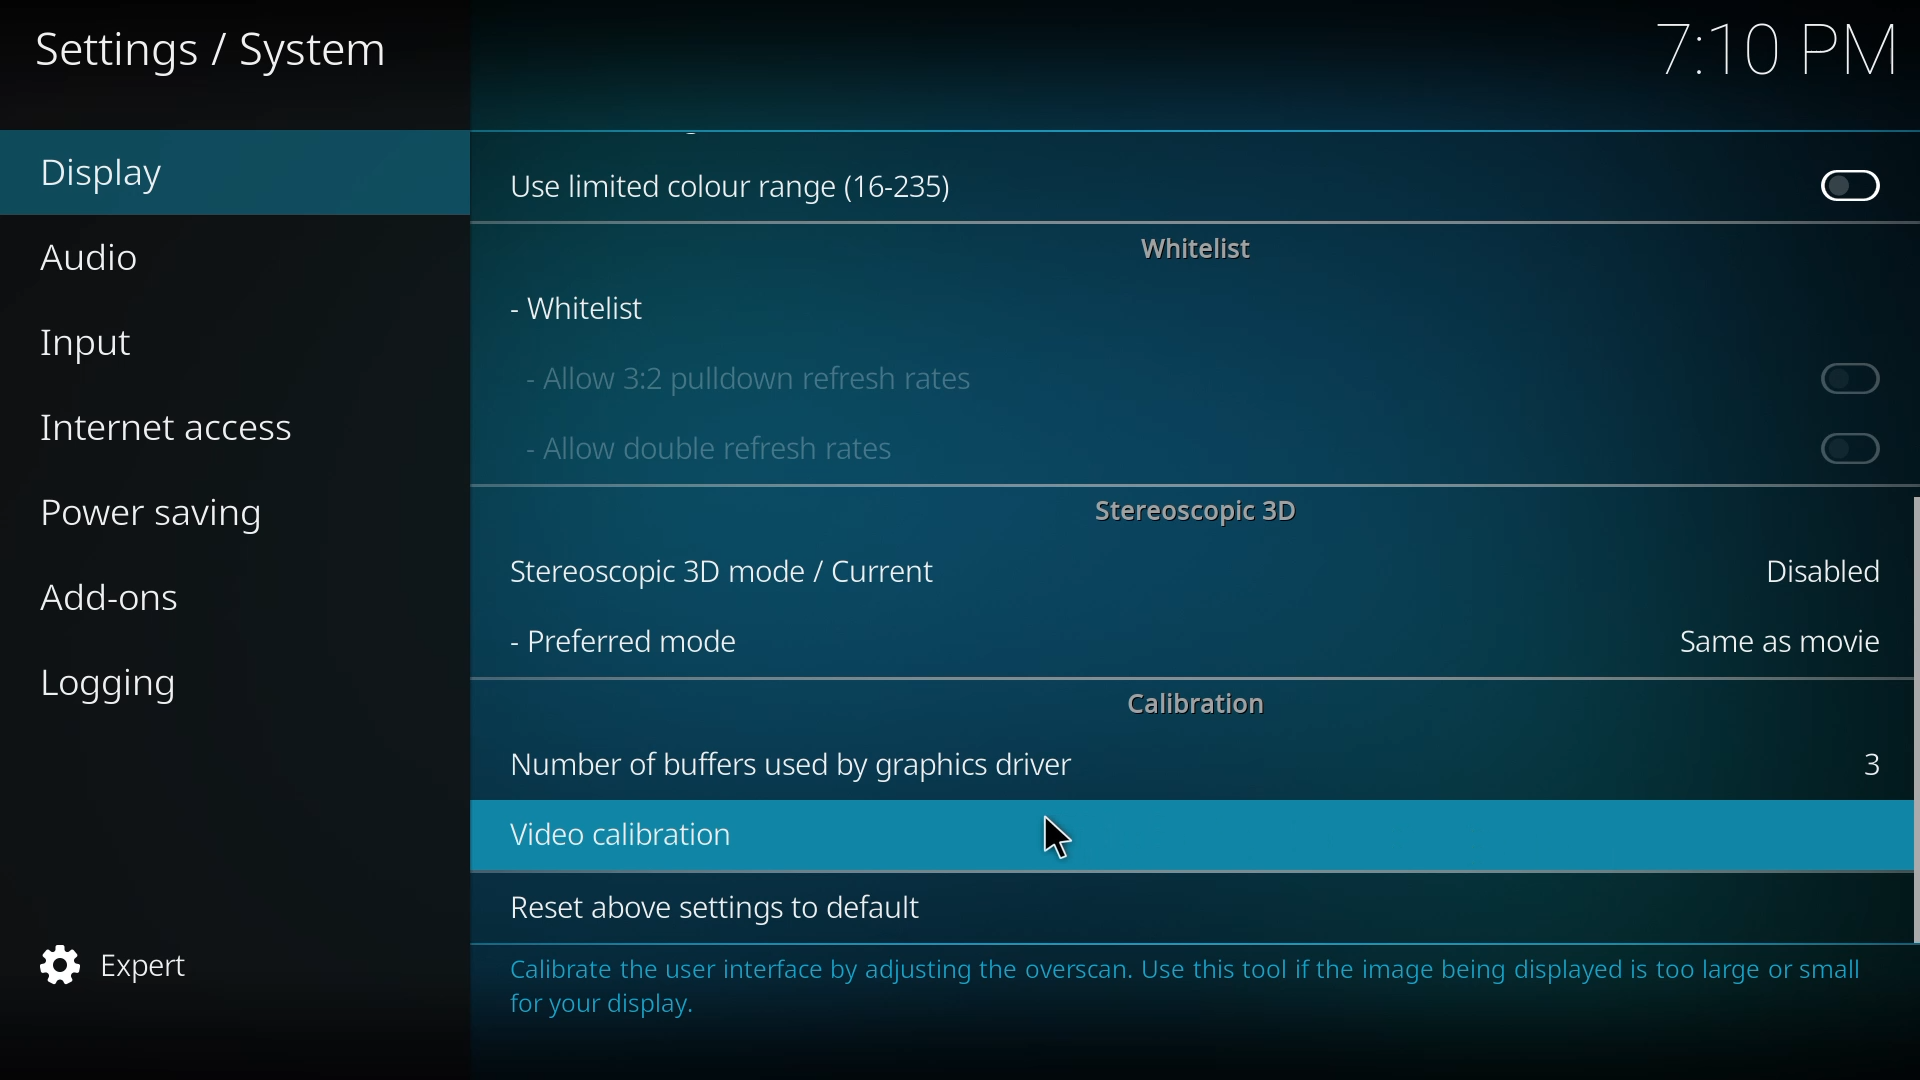 Image resolution: width=1920 pixels, height=1080 pixels. Describe the element at coordinates (129, 601) in the screenshot. I see `add-ons` at that location.